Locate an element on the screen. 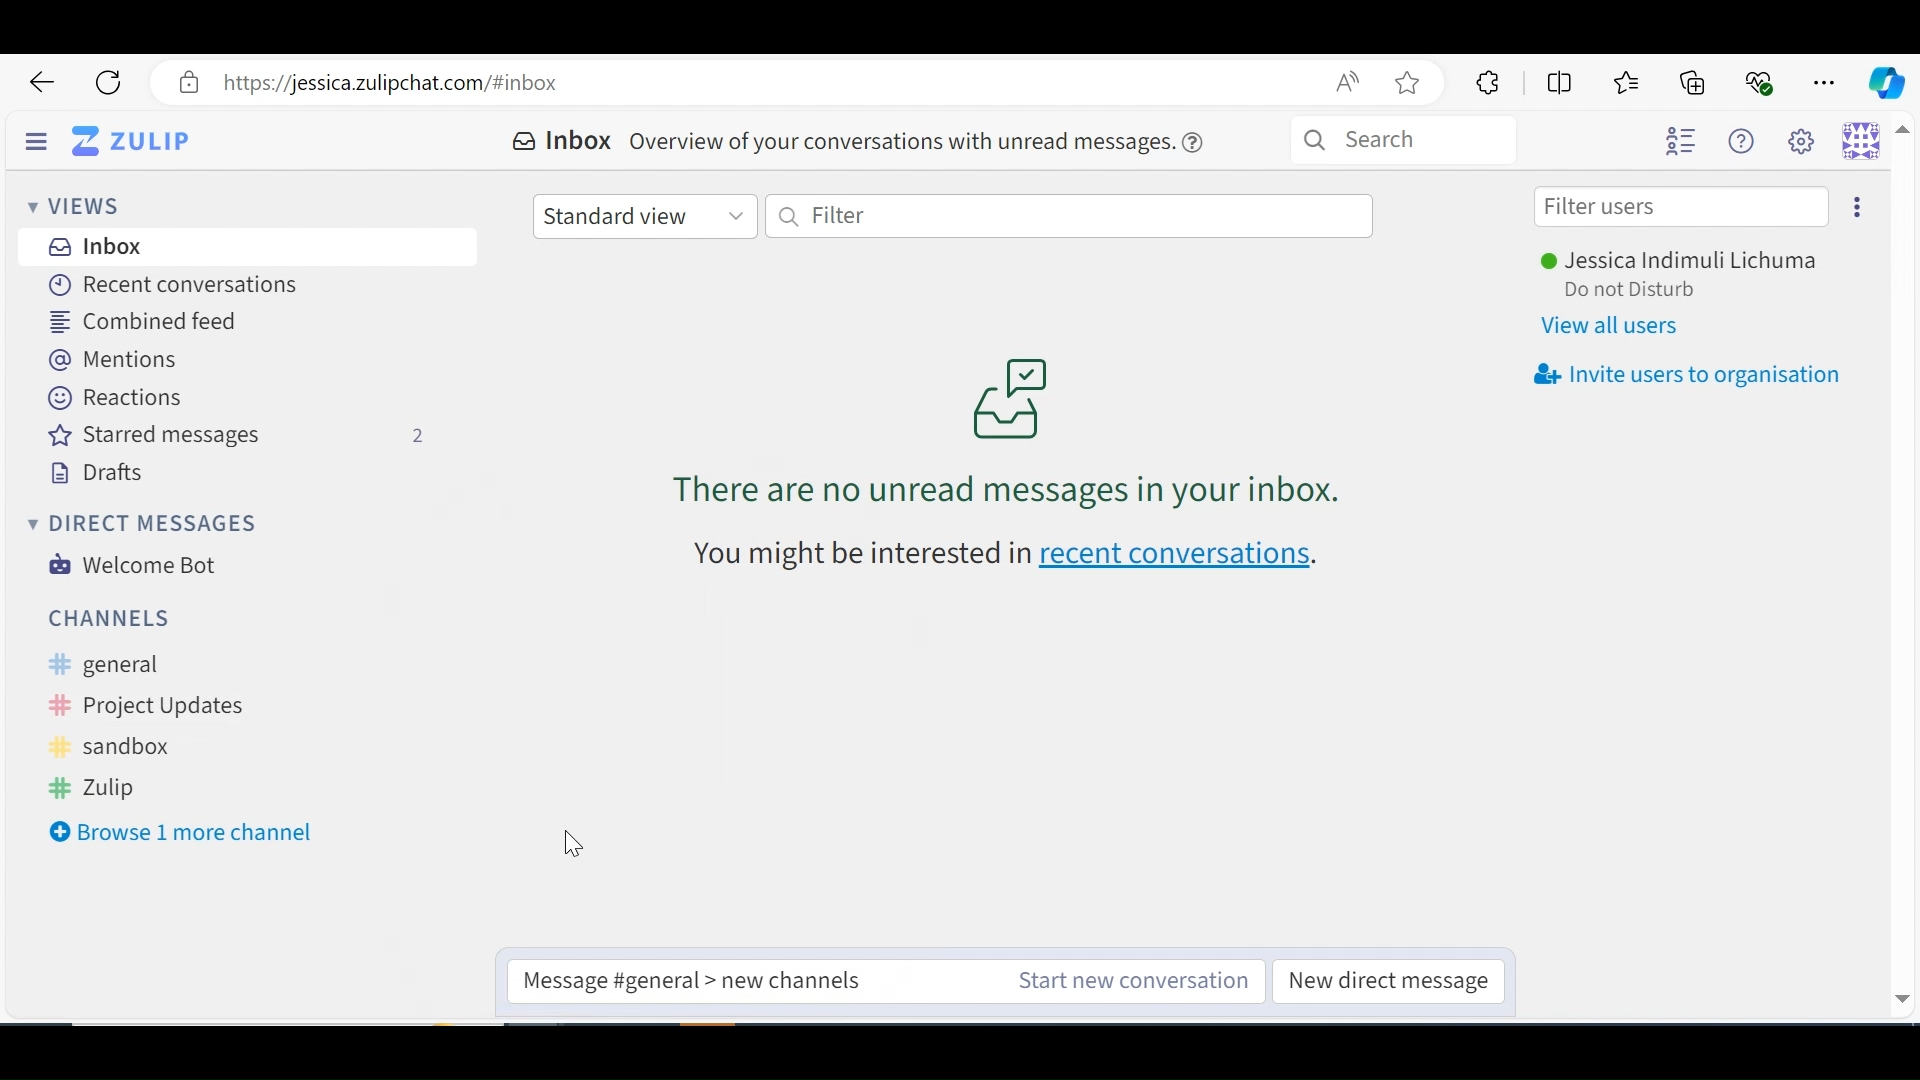  Reactions is located at coordinates (118, 397).